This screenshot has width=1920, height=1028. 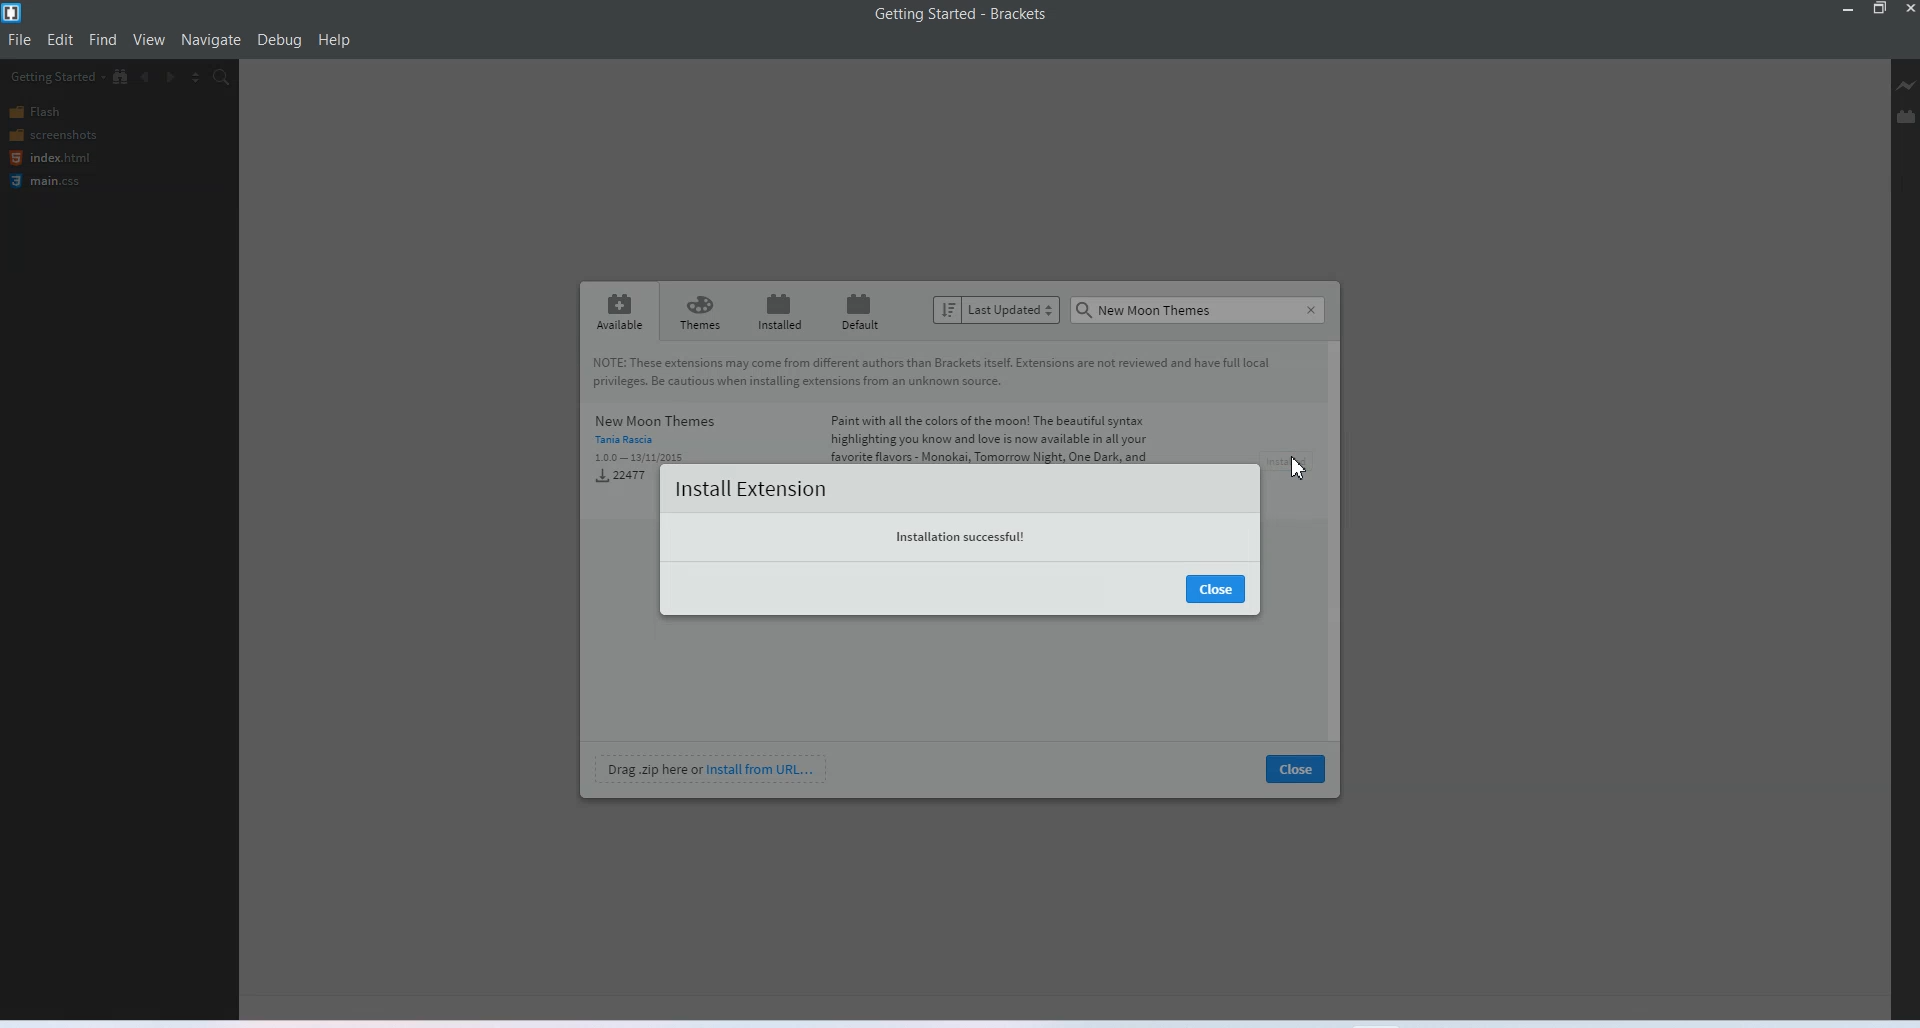 What do you see at coordinates (778, 311) in the screenshot?
I see `installed` at bounding box center [778, 311].